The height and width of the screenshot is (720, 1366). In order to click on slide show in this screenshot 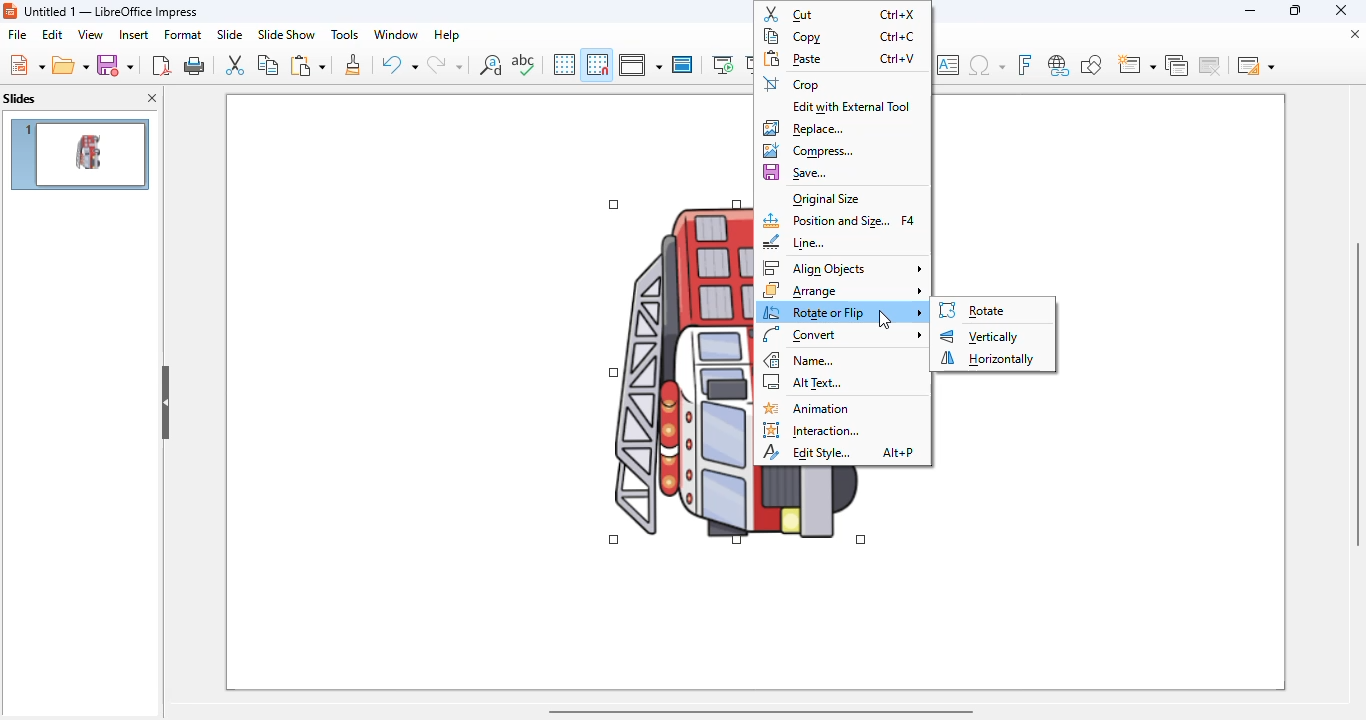, I will do `click(286, 34)`.